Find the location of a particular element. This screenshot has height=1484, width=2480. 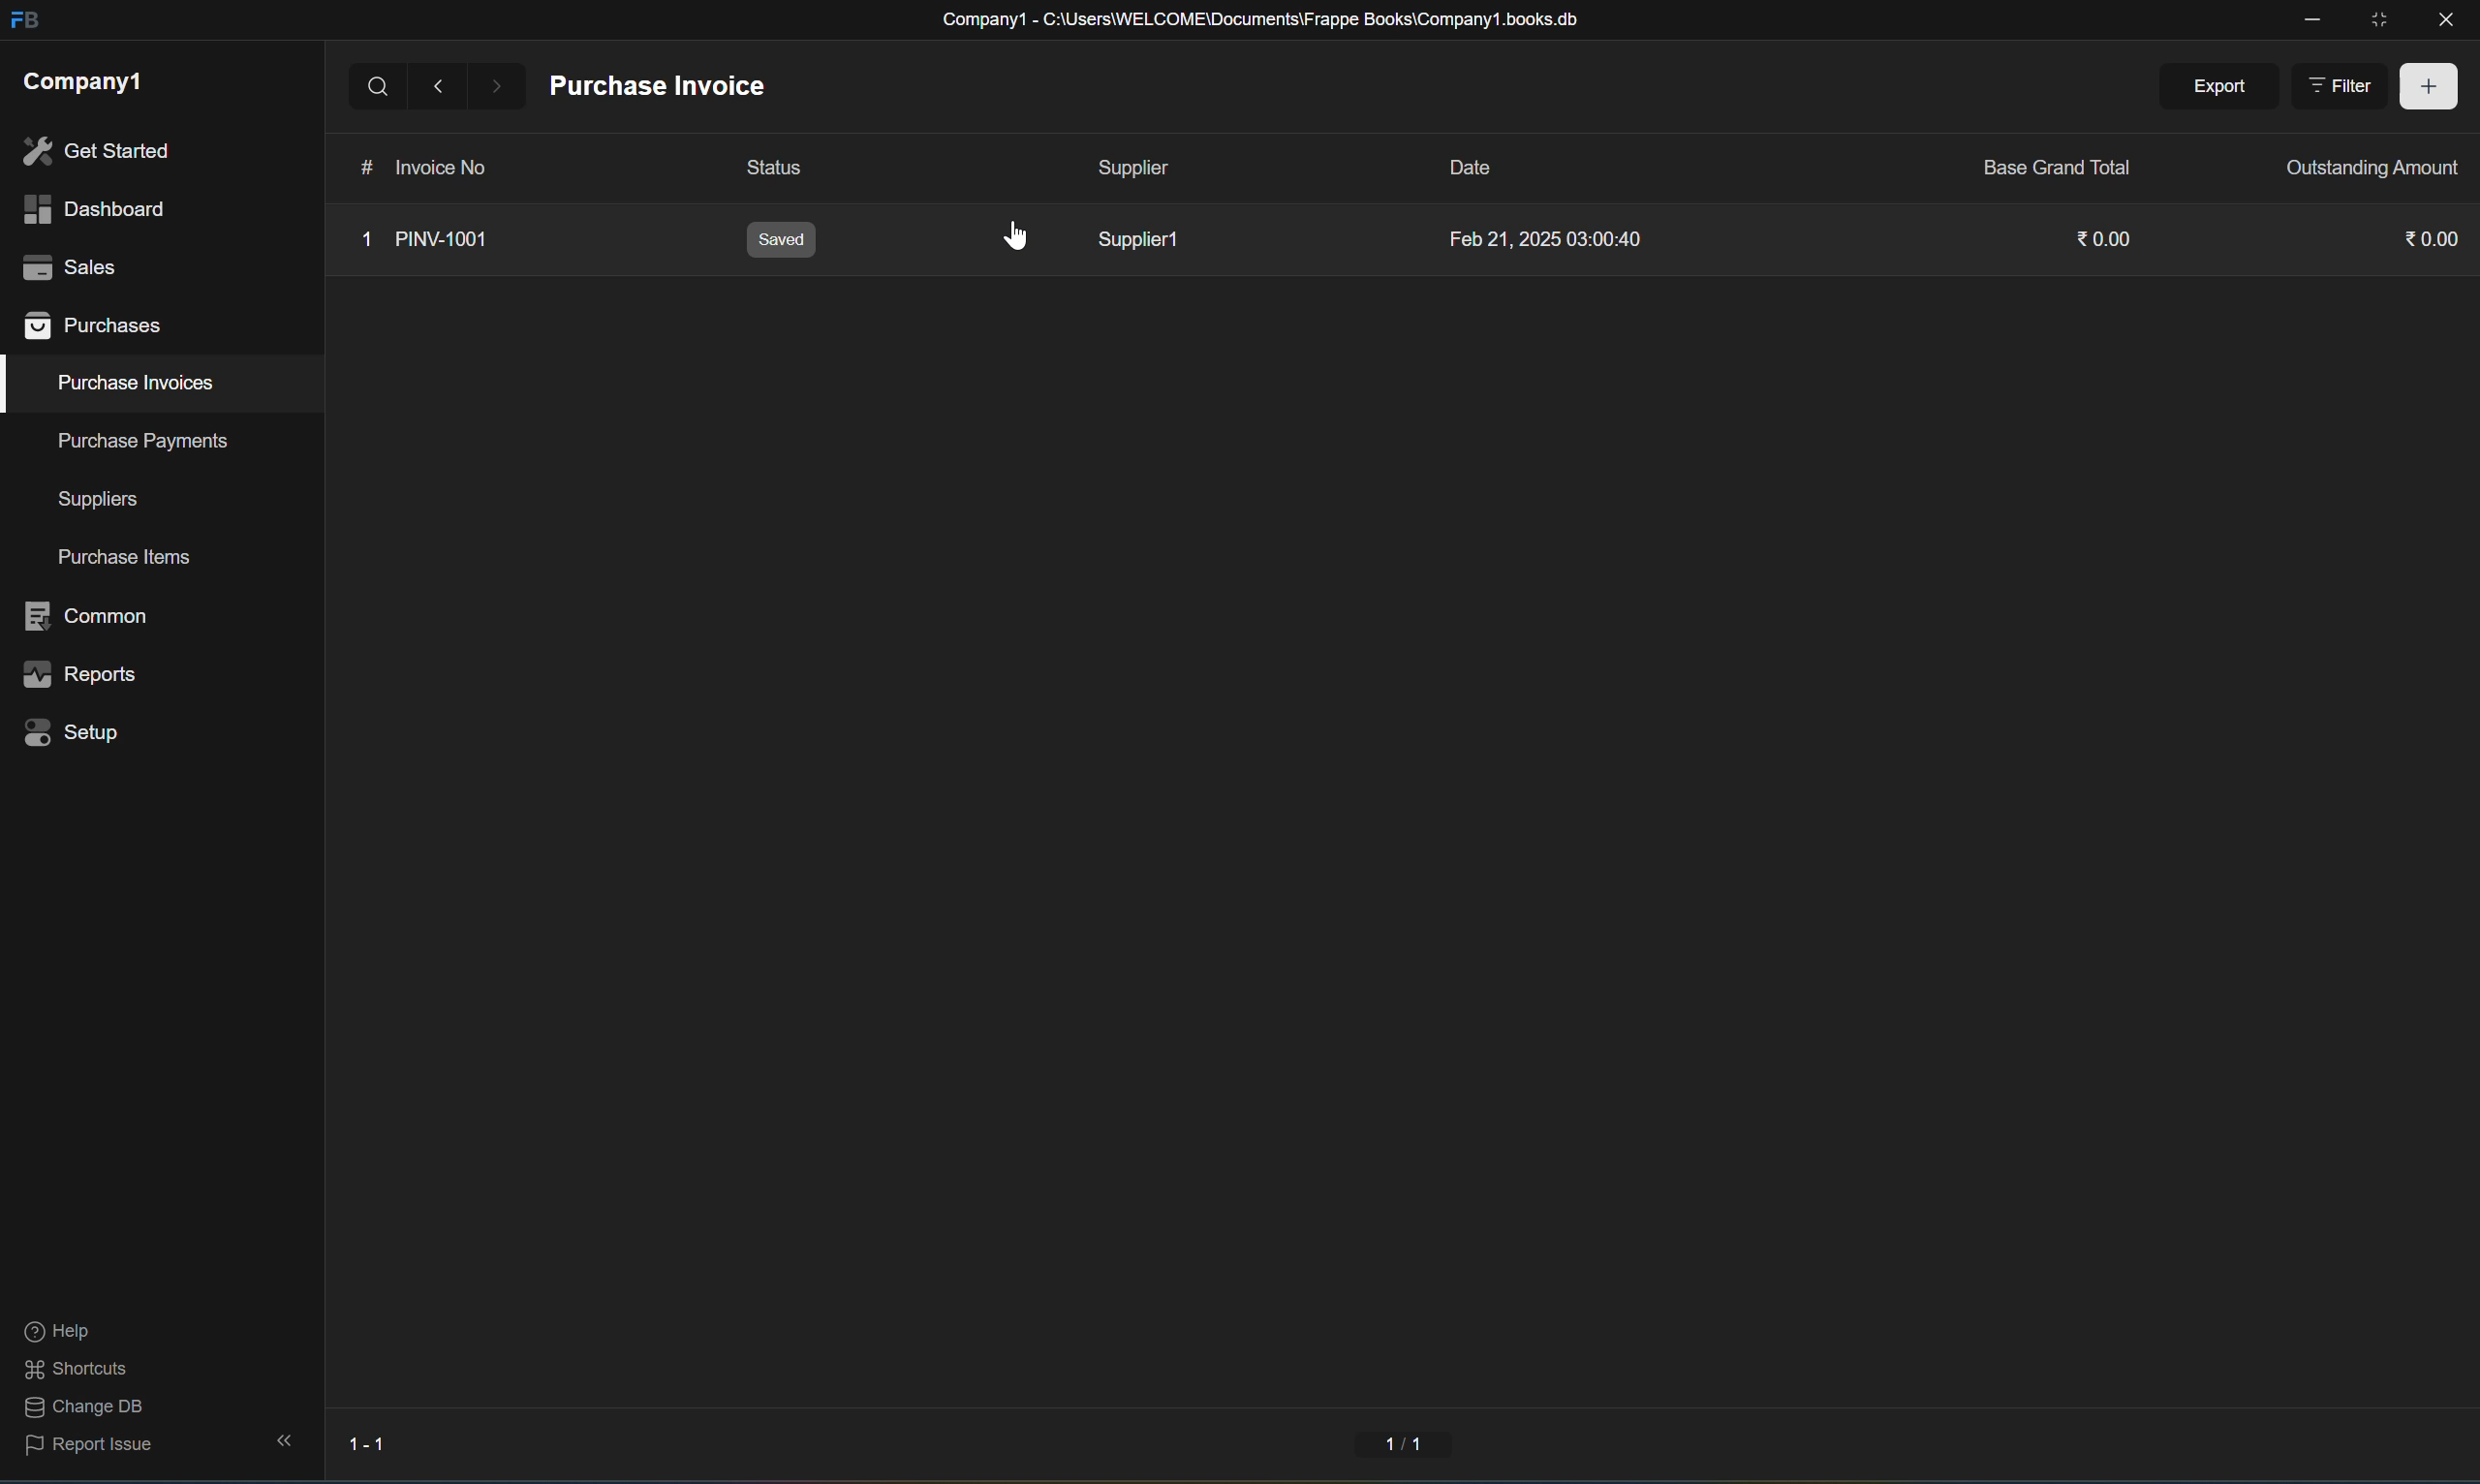

sales is located at coordinates (65, 264).